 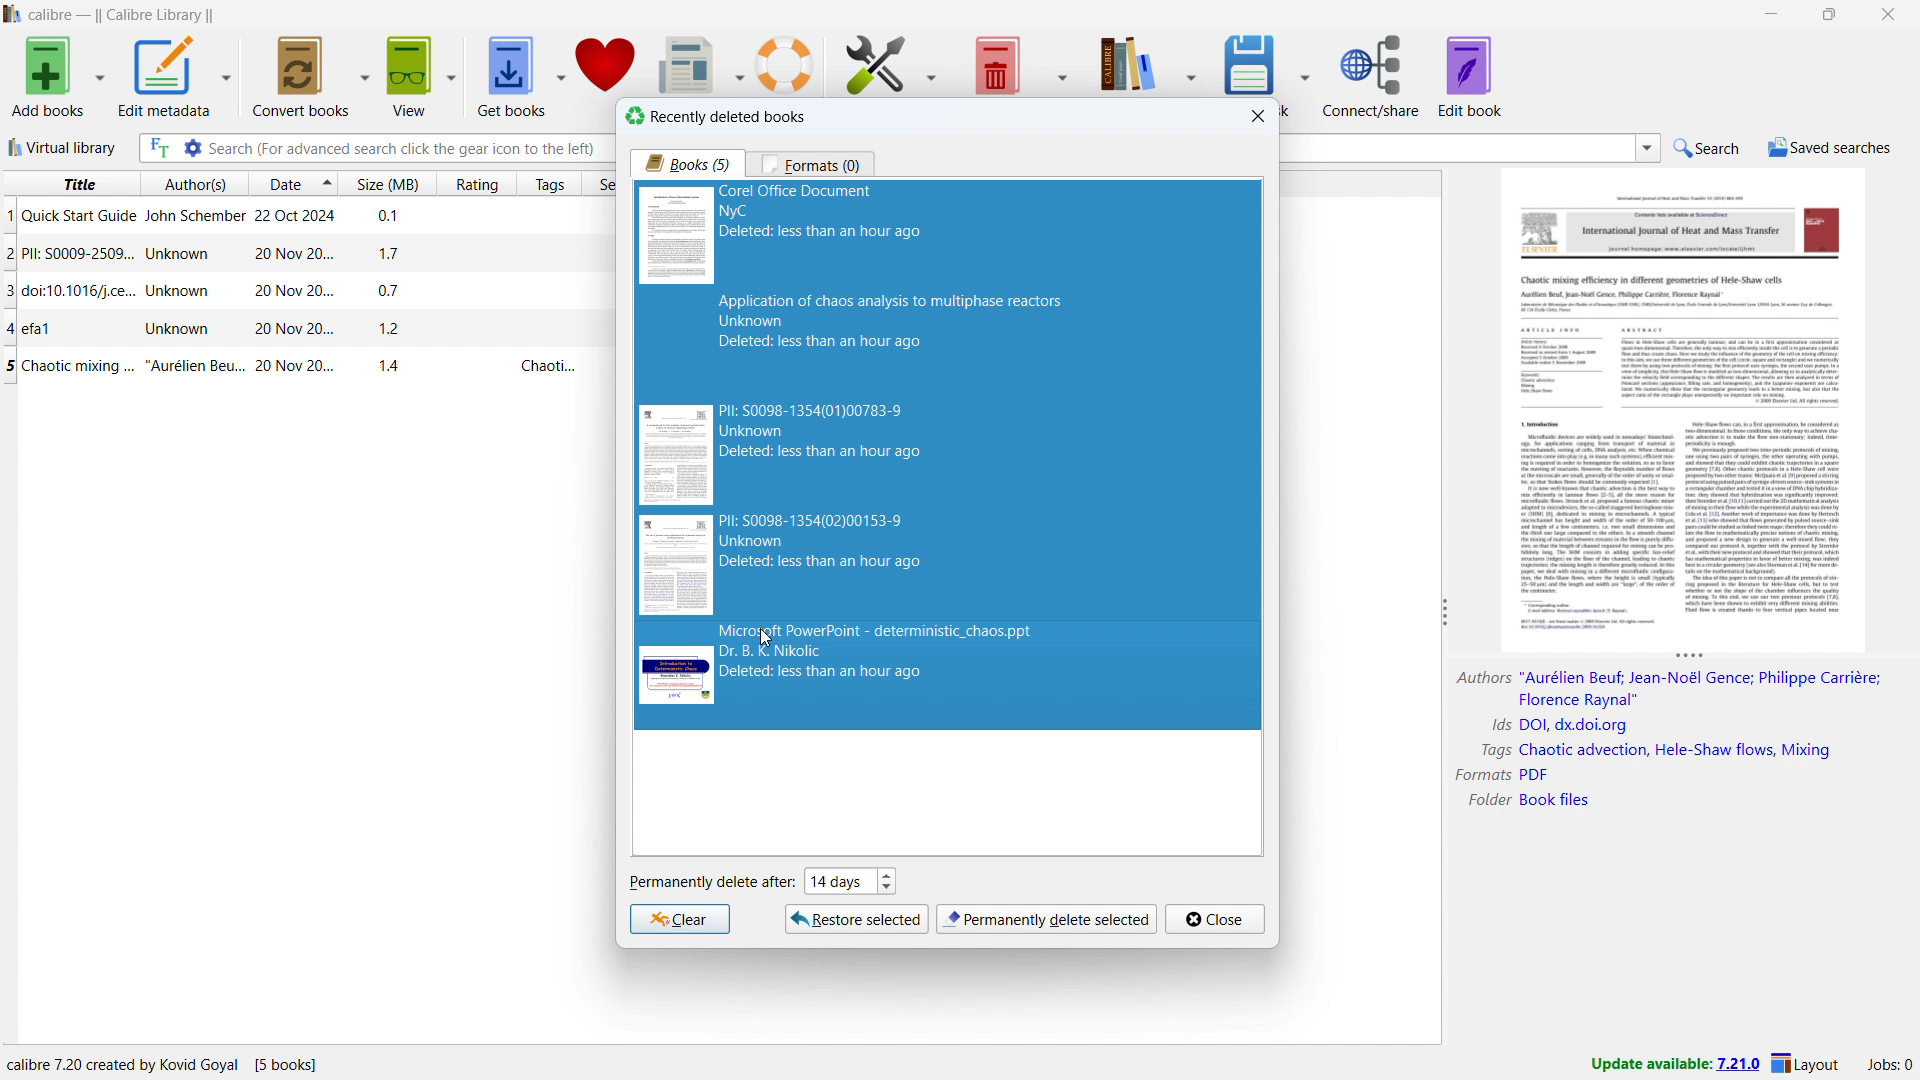 What do you see at coordinates (1371, 74) in the screenshot?
I see `connect/share` at bounding box center [1371, 74].